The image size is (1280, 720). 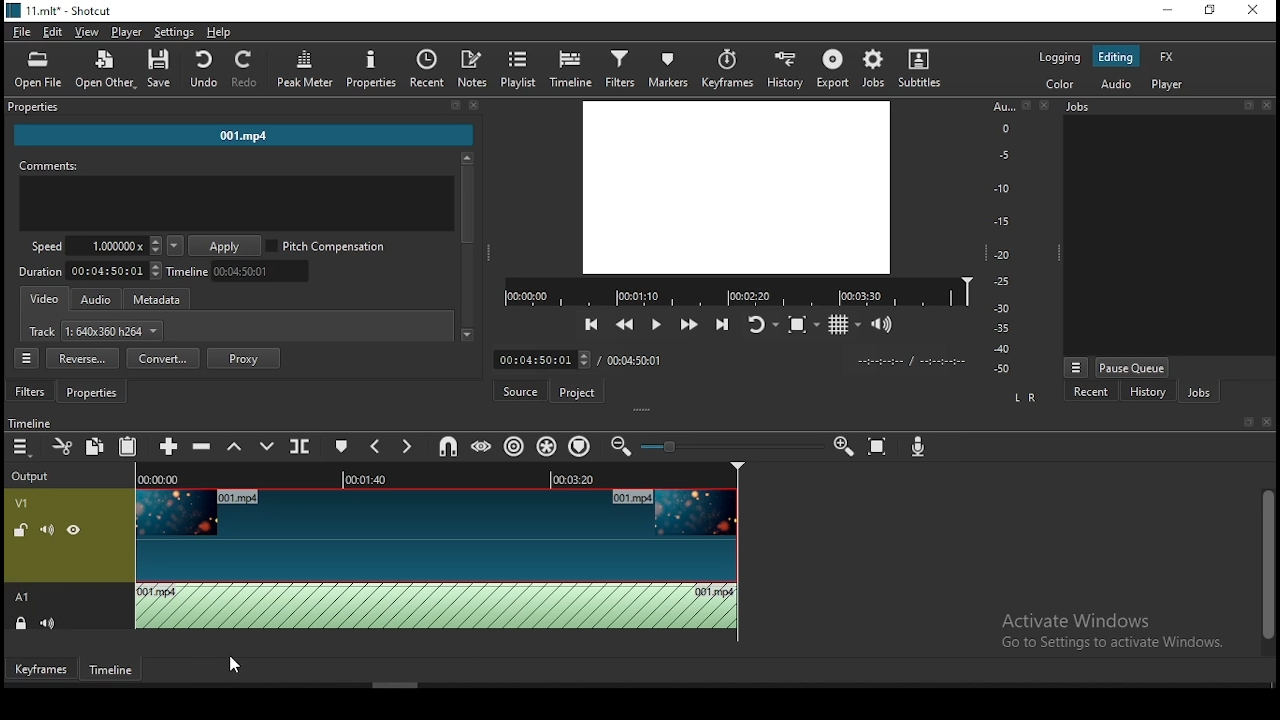 What do you see at coordinates (621, 446) in the screenshot?
I see `zoom timeline out` at bounding box center [621, 446].